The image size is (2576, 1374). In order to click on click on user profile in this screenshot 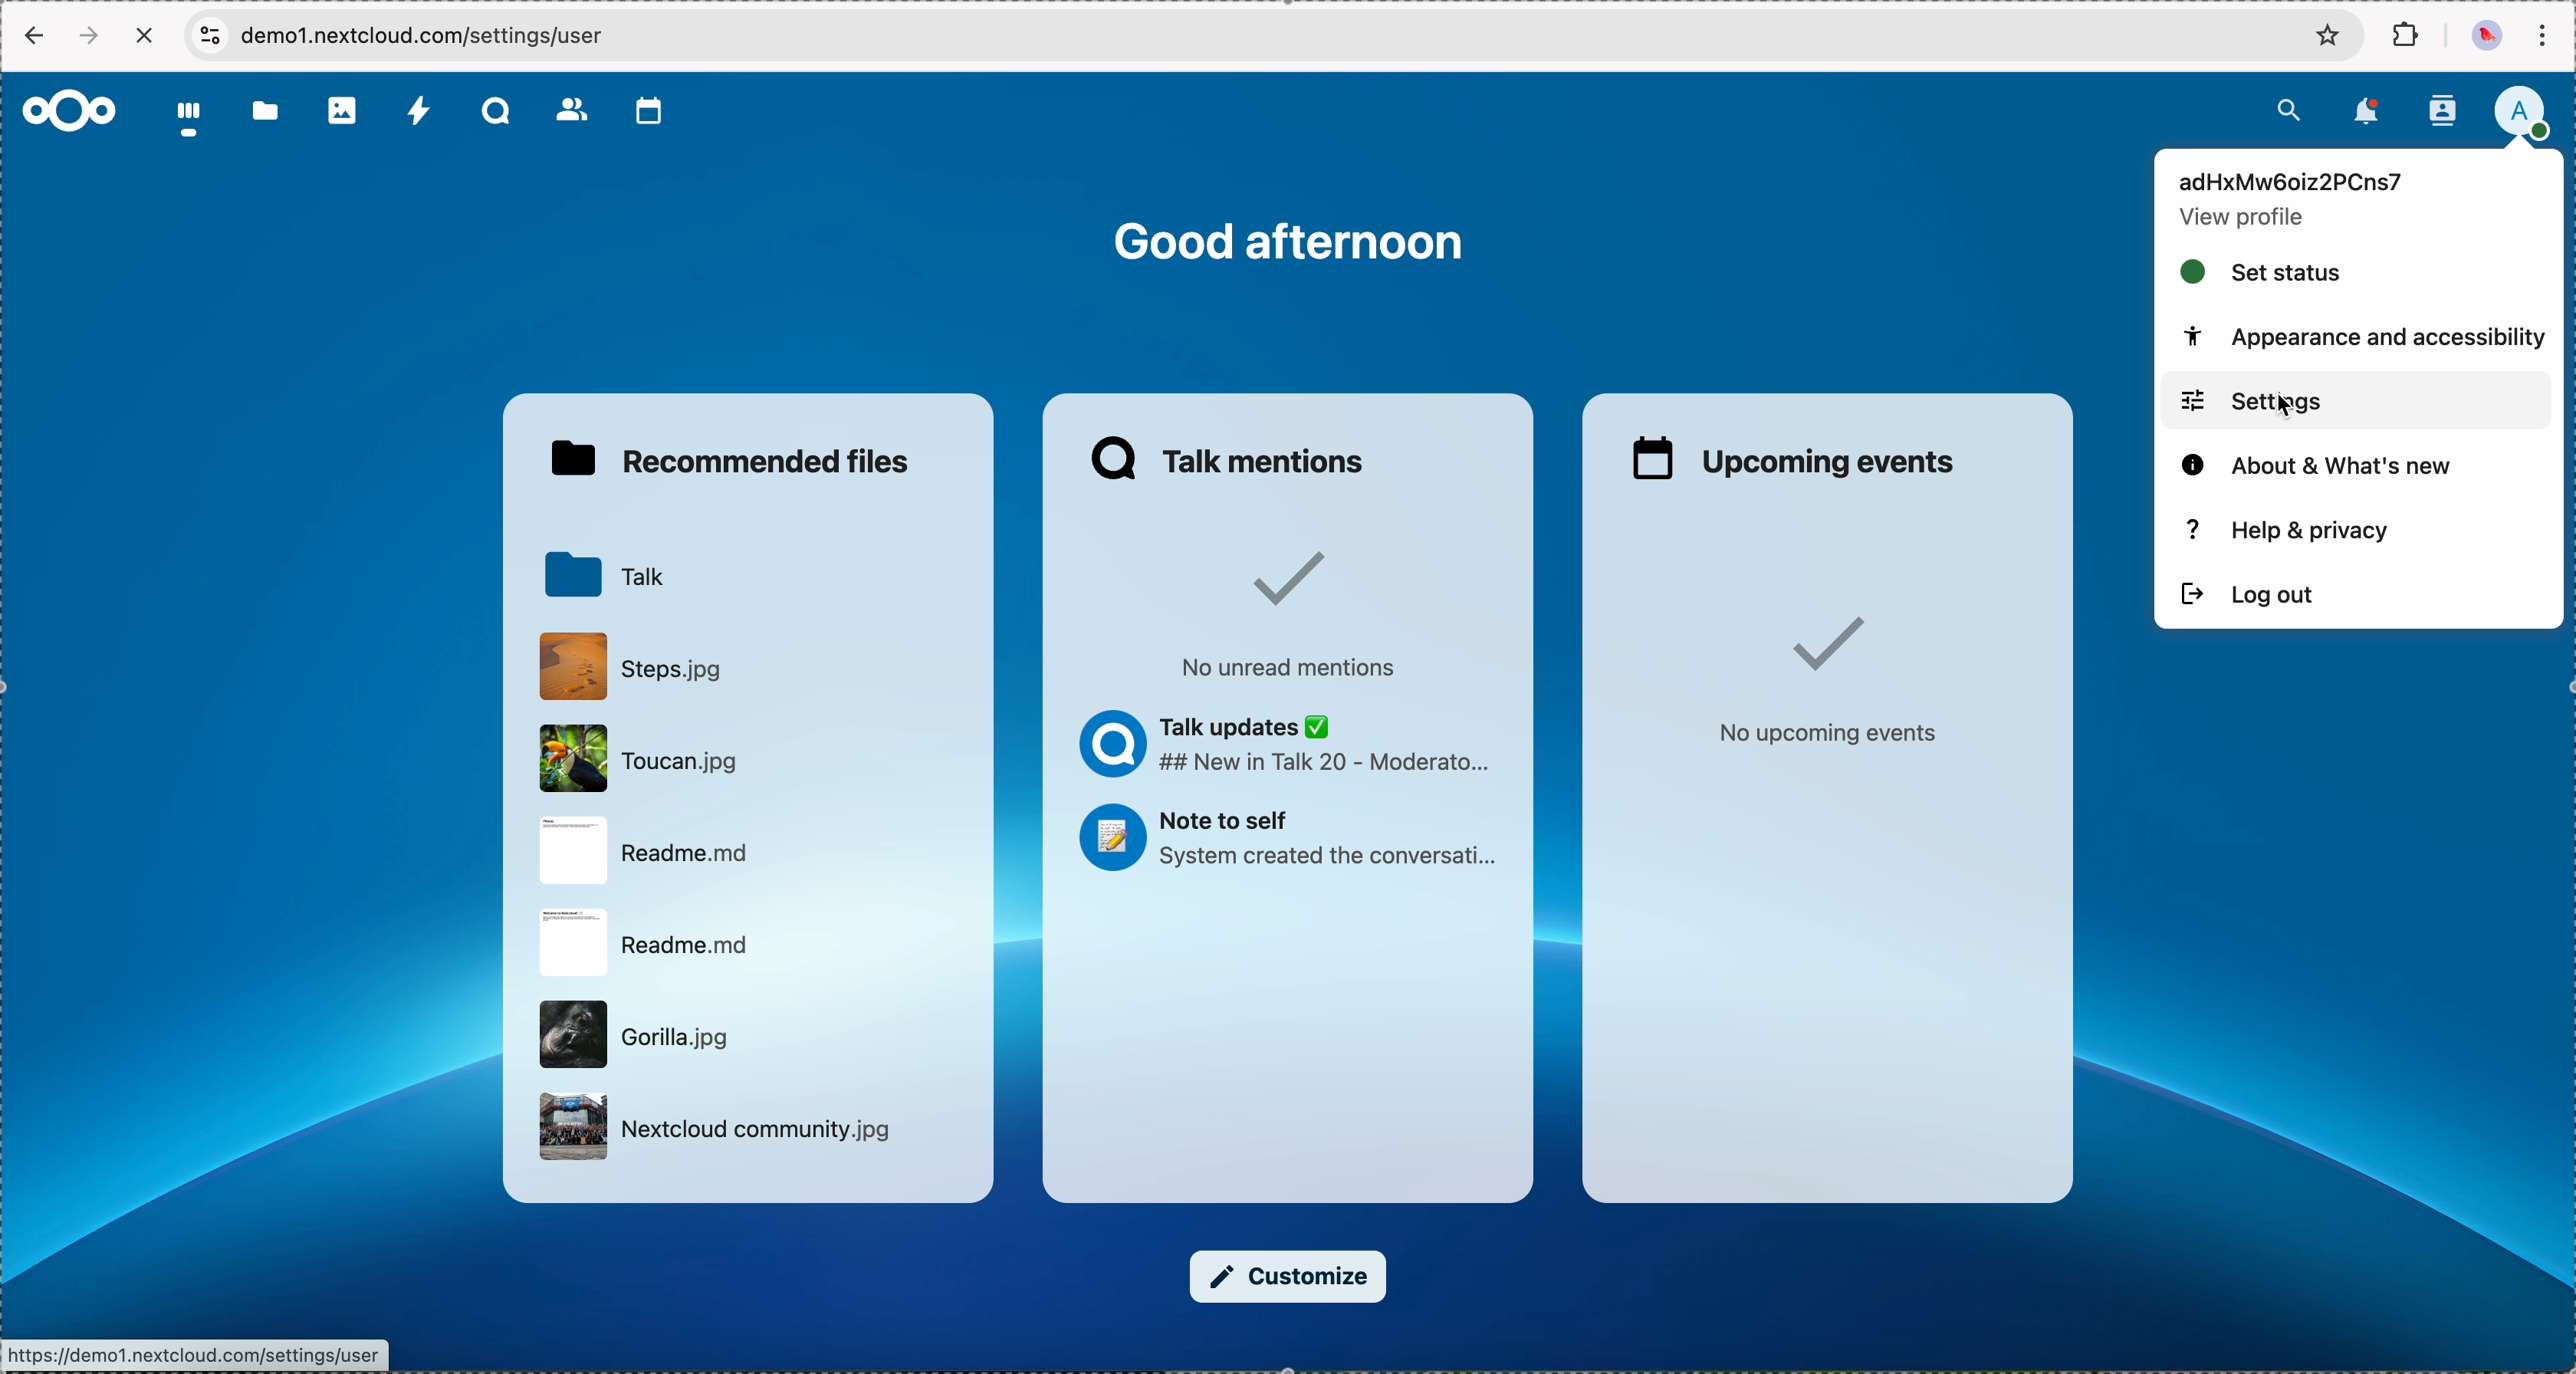, I will do `click(2528, 115)`.